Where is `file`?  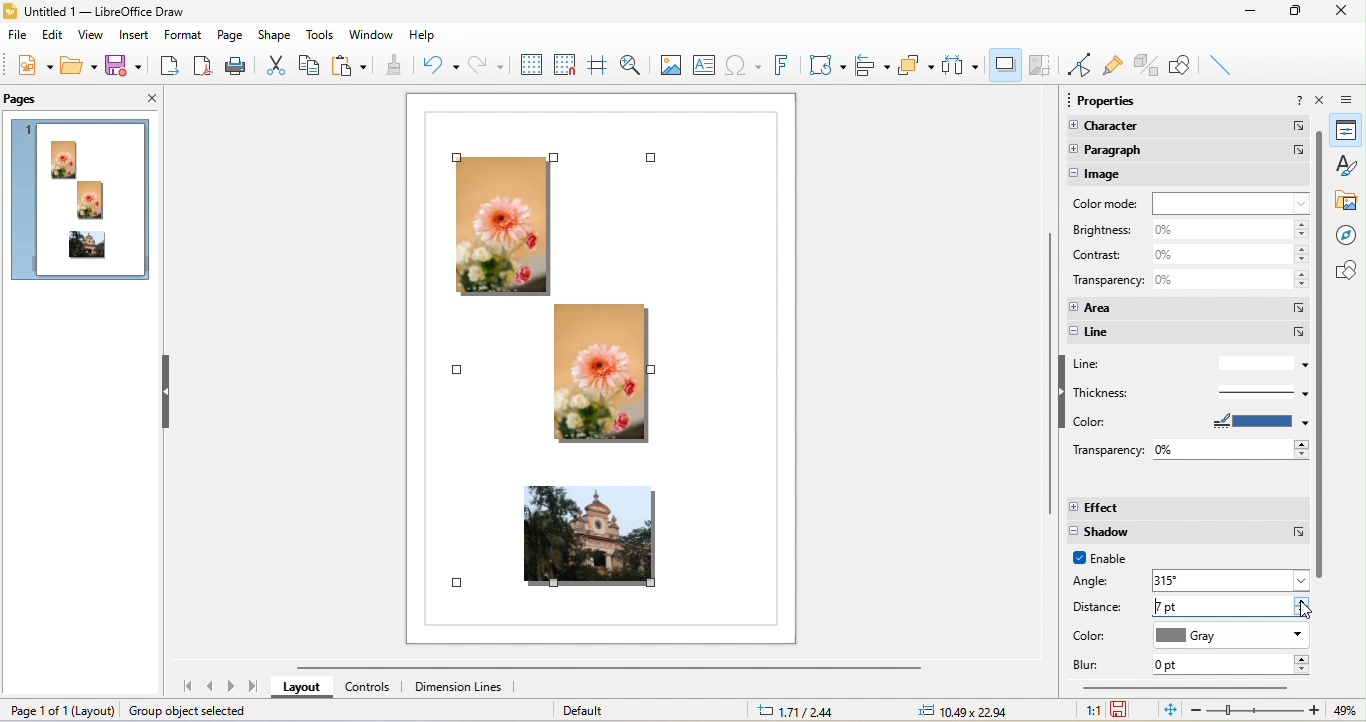
file is located at coordinates (16, 37).